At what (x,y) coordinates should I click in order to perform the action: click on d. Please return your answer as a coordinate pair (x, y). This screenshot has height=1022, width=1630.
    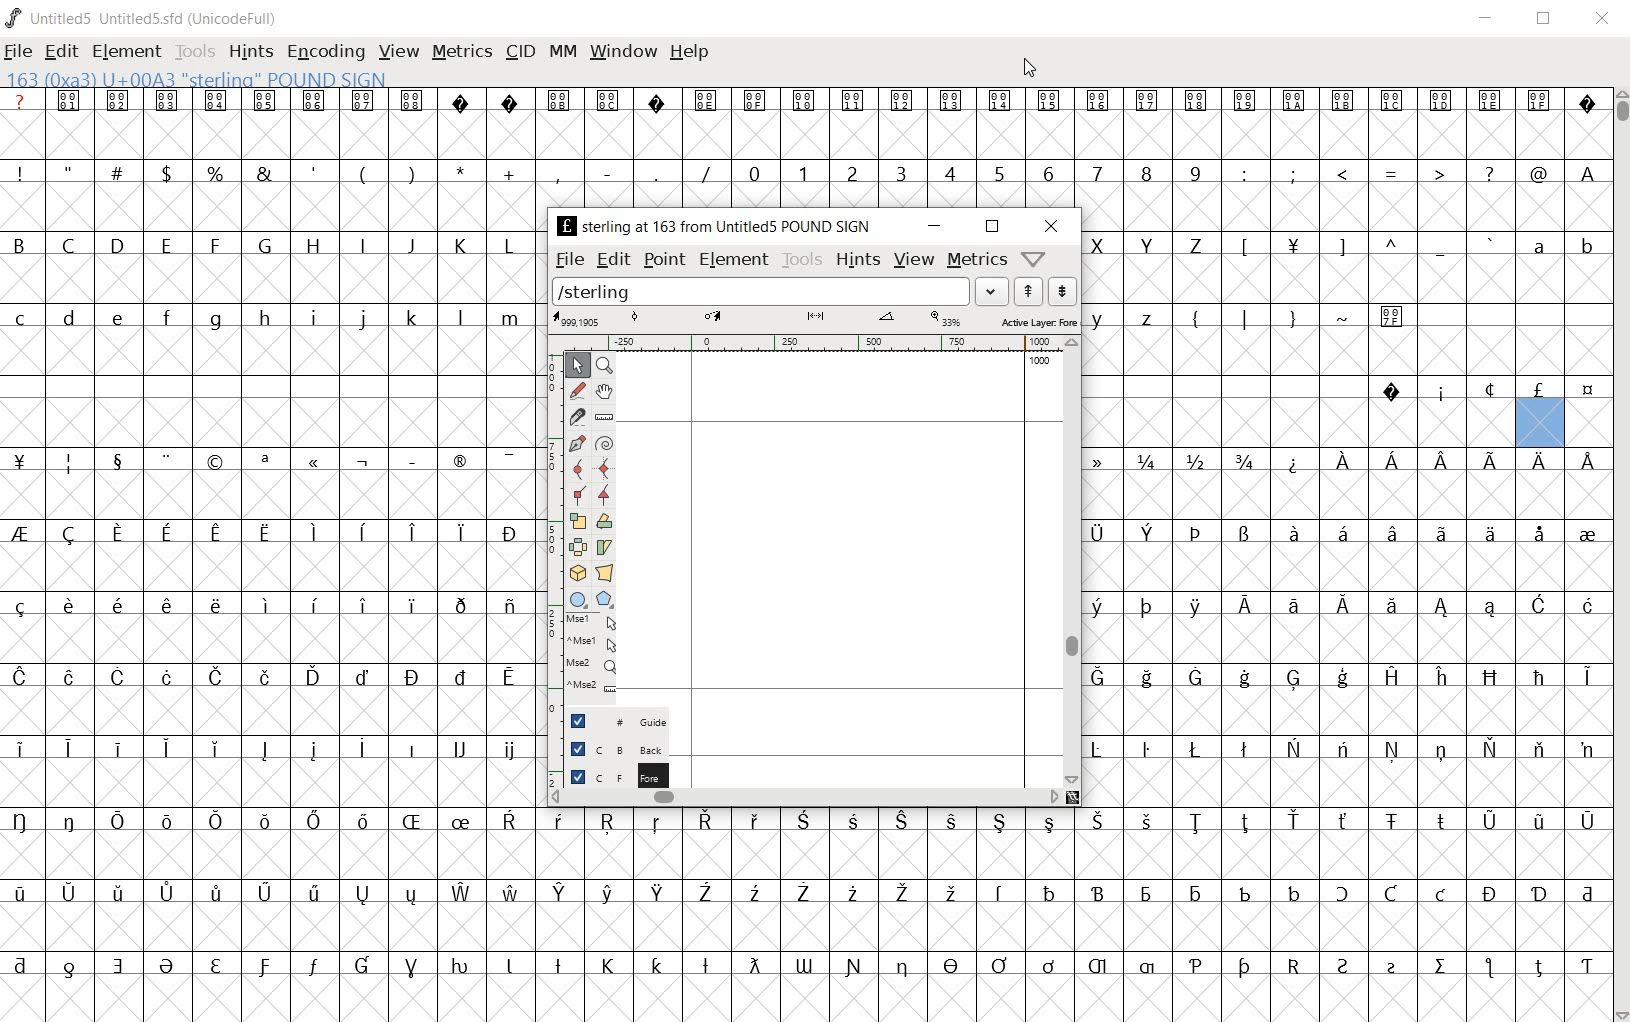
    Looking at the image, I should click on (70, 320).